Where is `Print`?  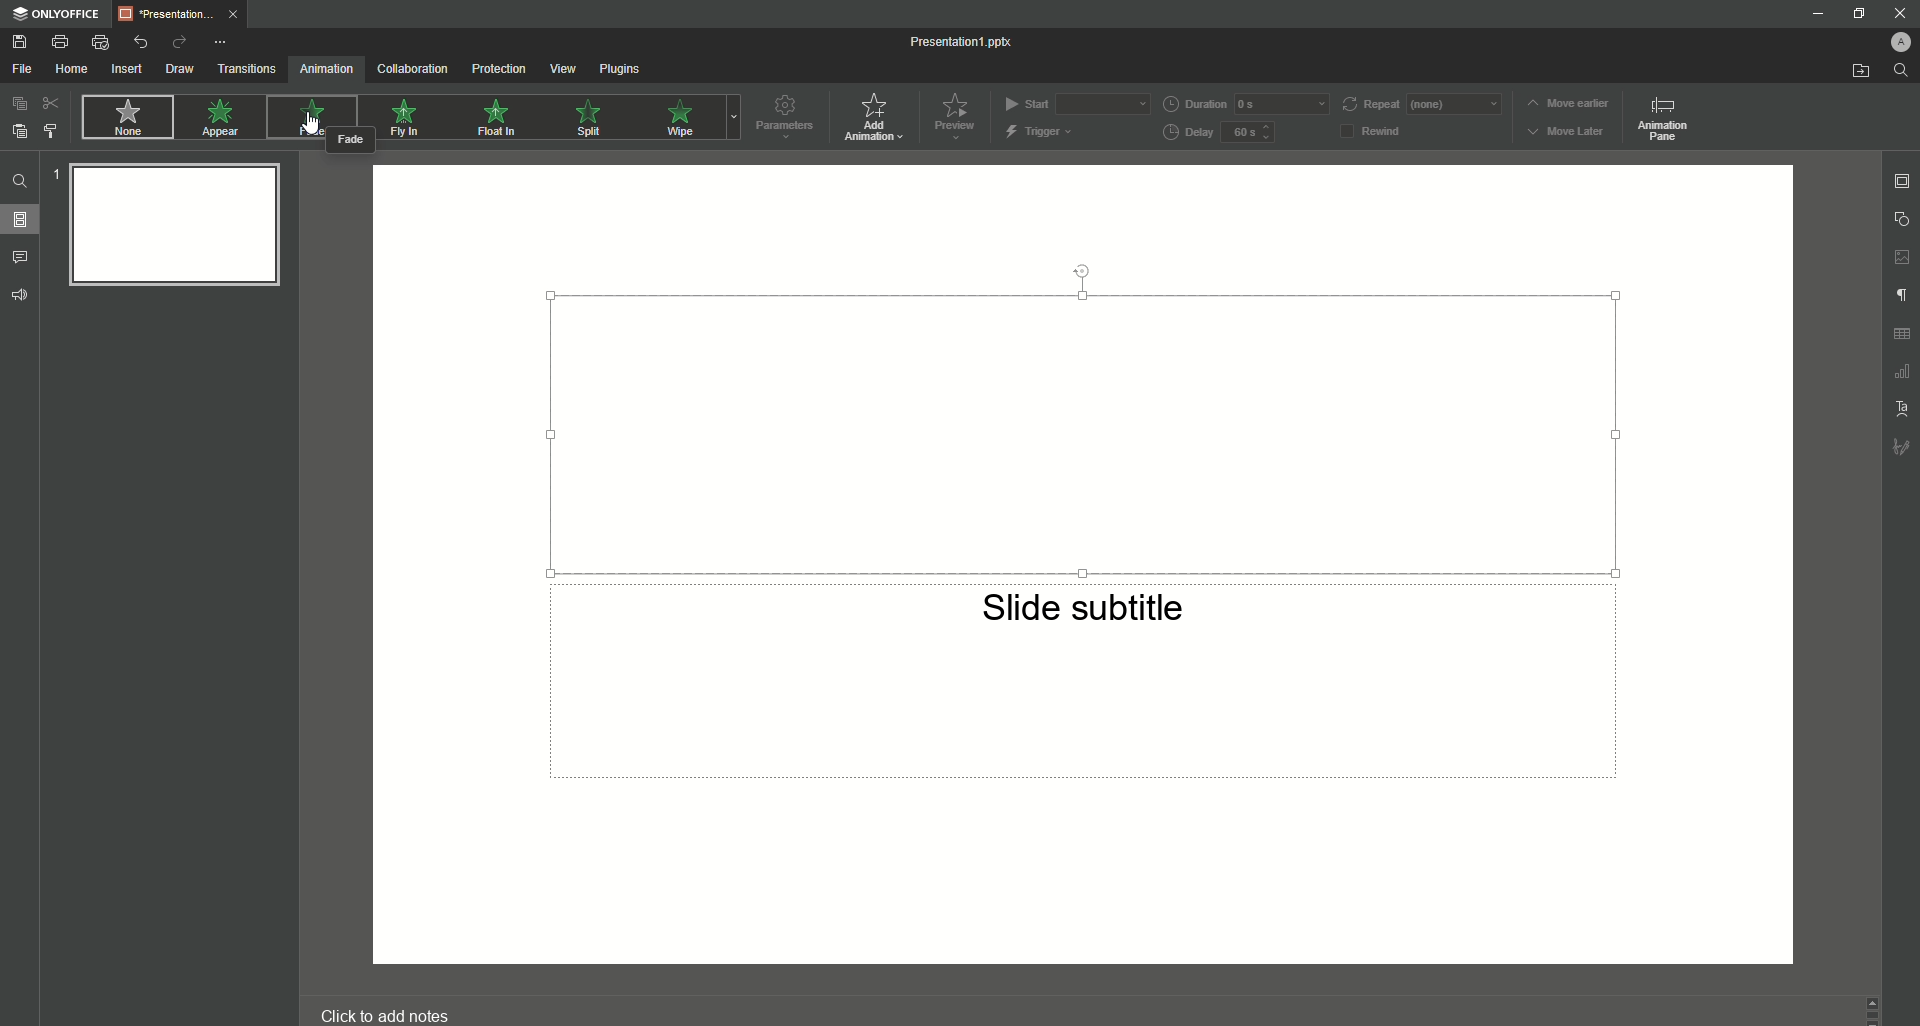
Print is located at coordinates (60, 41).